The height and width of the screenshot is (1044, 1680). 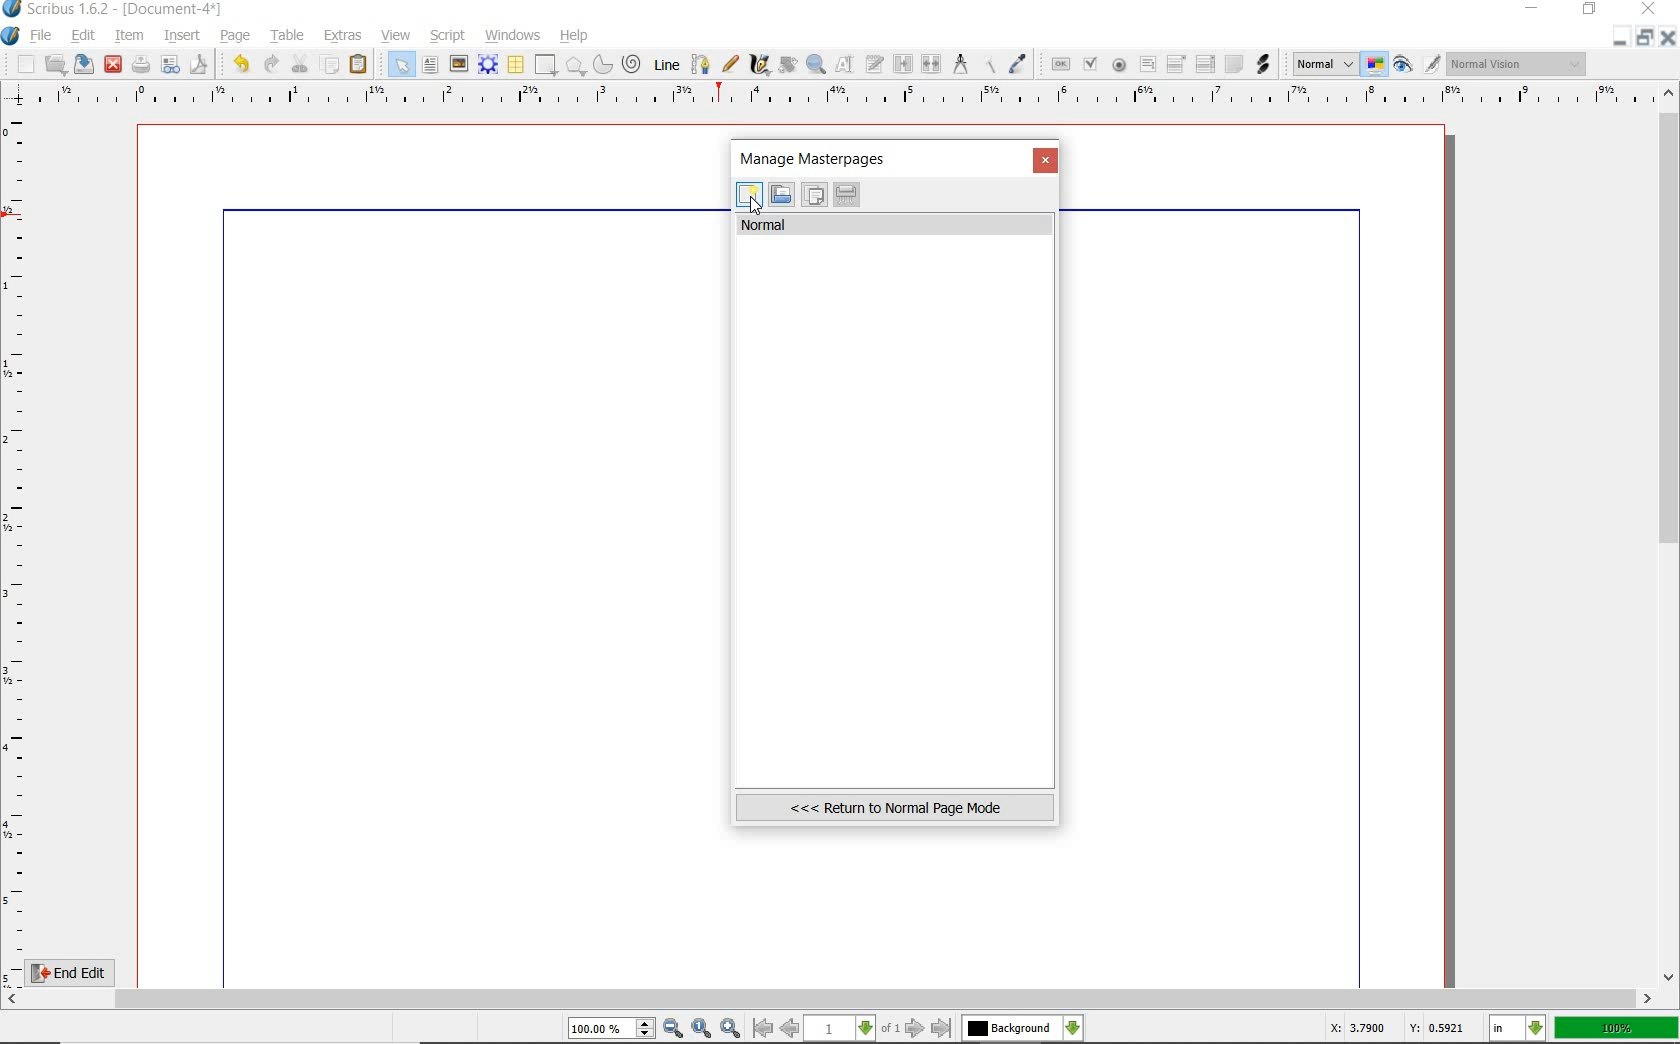 What do you see at coordinates (114, 10) in the screenshot?
I see `Scribus 1.6.2 - [Document-4*]` at bounding box center [114, 10].